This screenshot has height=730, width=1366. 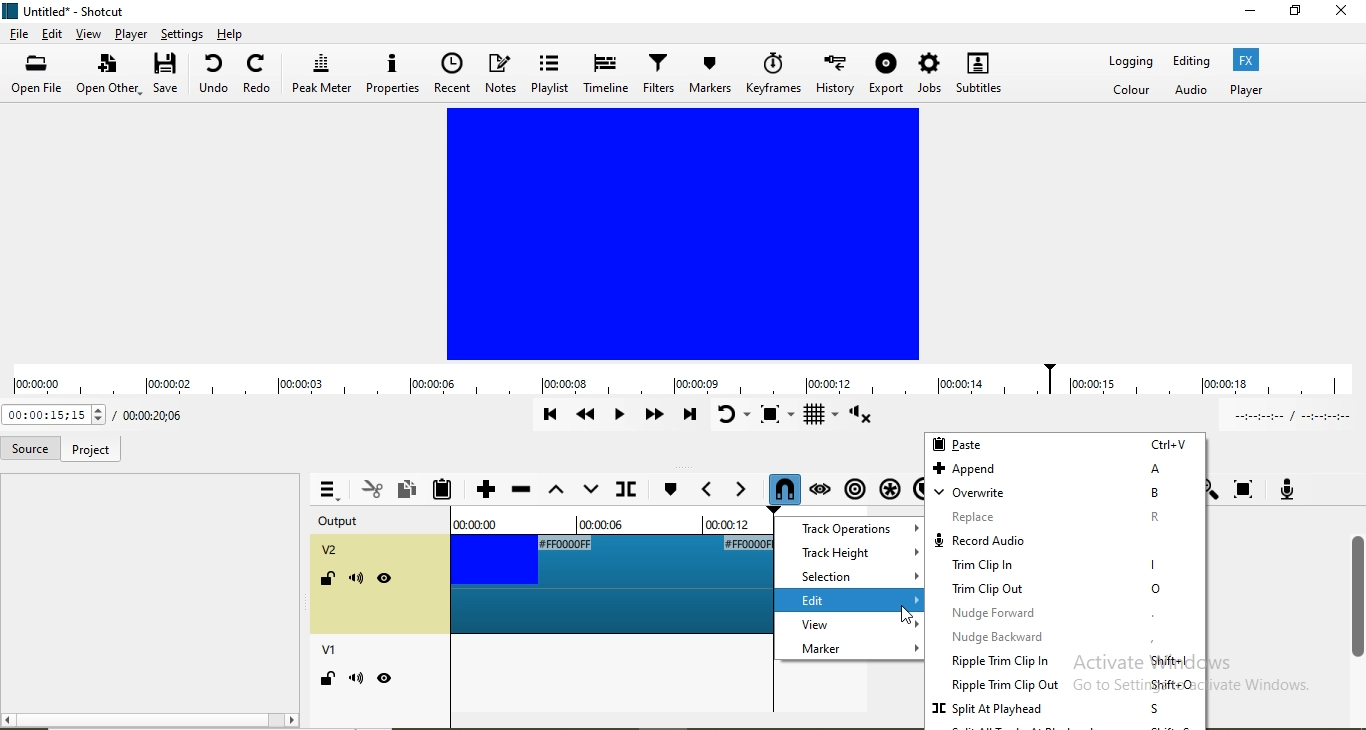 I want to click on Paste , so click(x=447, y=490).